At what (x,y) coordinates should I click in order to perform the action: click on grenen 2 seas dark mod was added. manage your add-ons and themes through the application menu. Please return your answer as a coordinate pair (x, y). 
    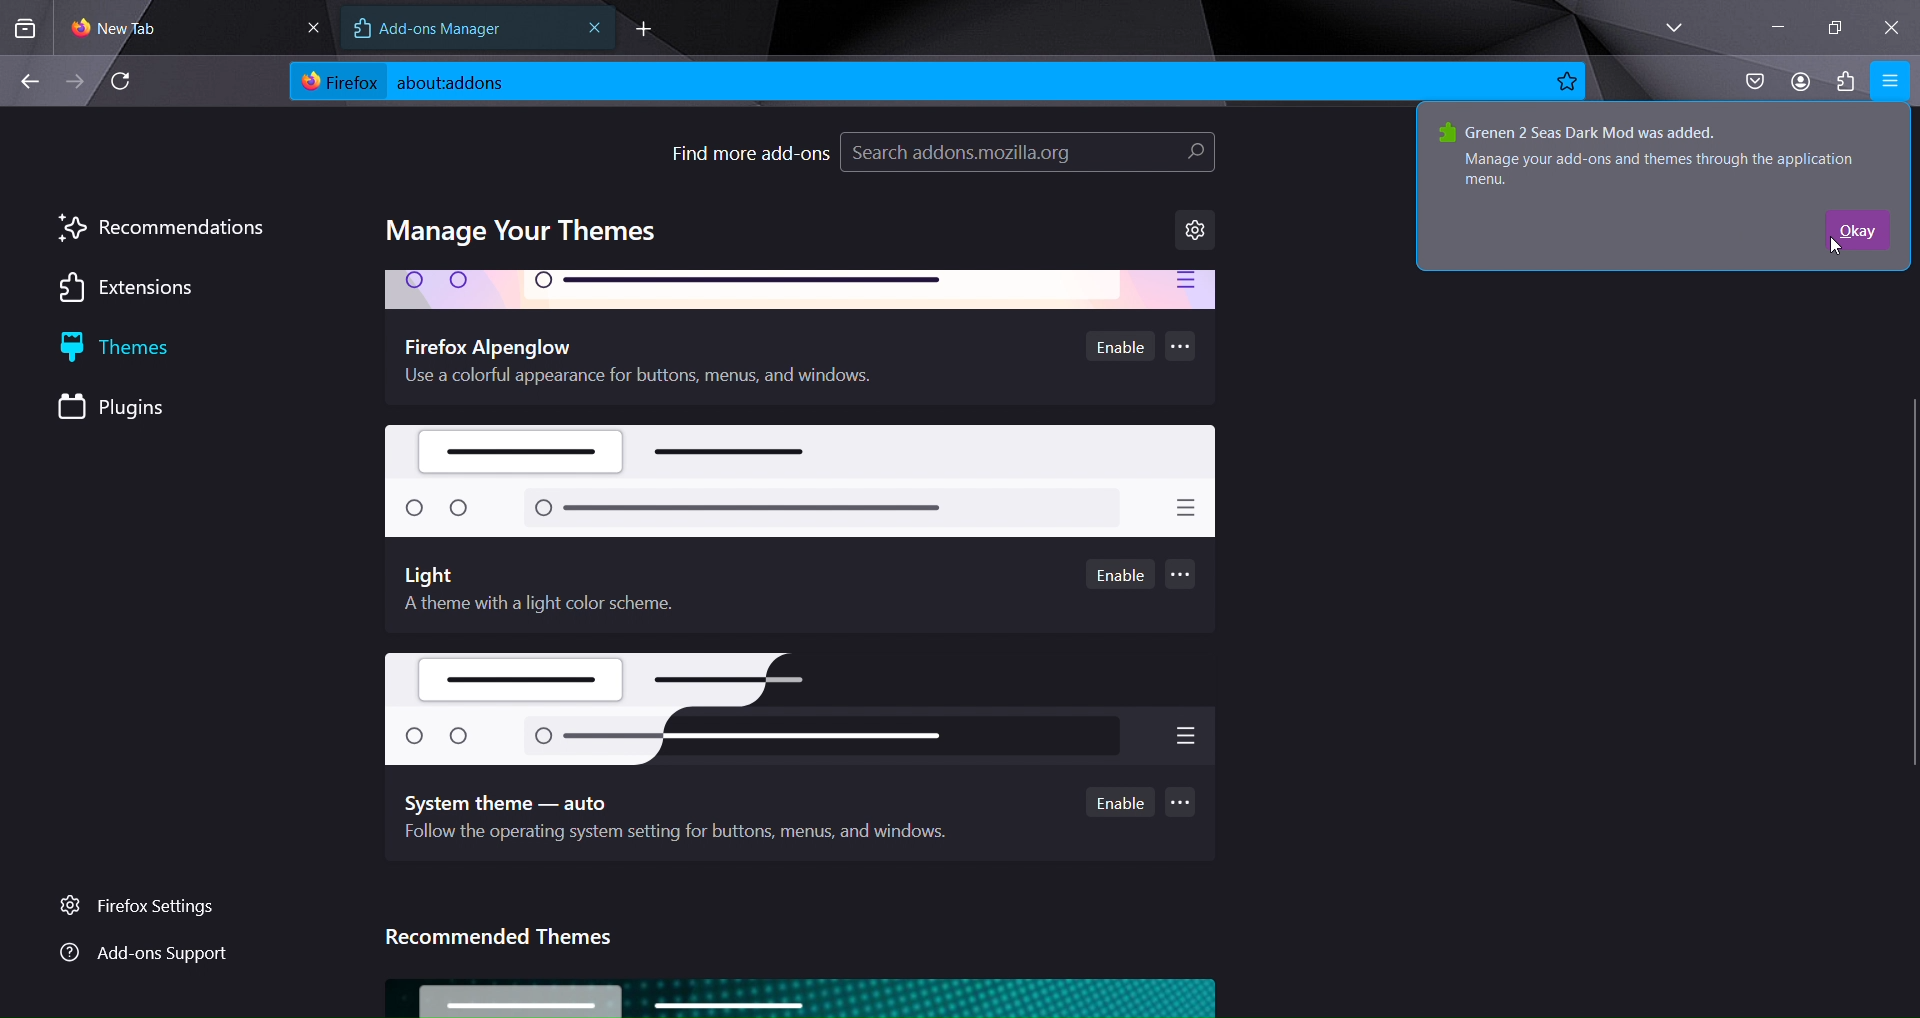
    Looking at the image, I should click on (1656, 153).